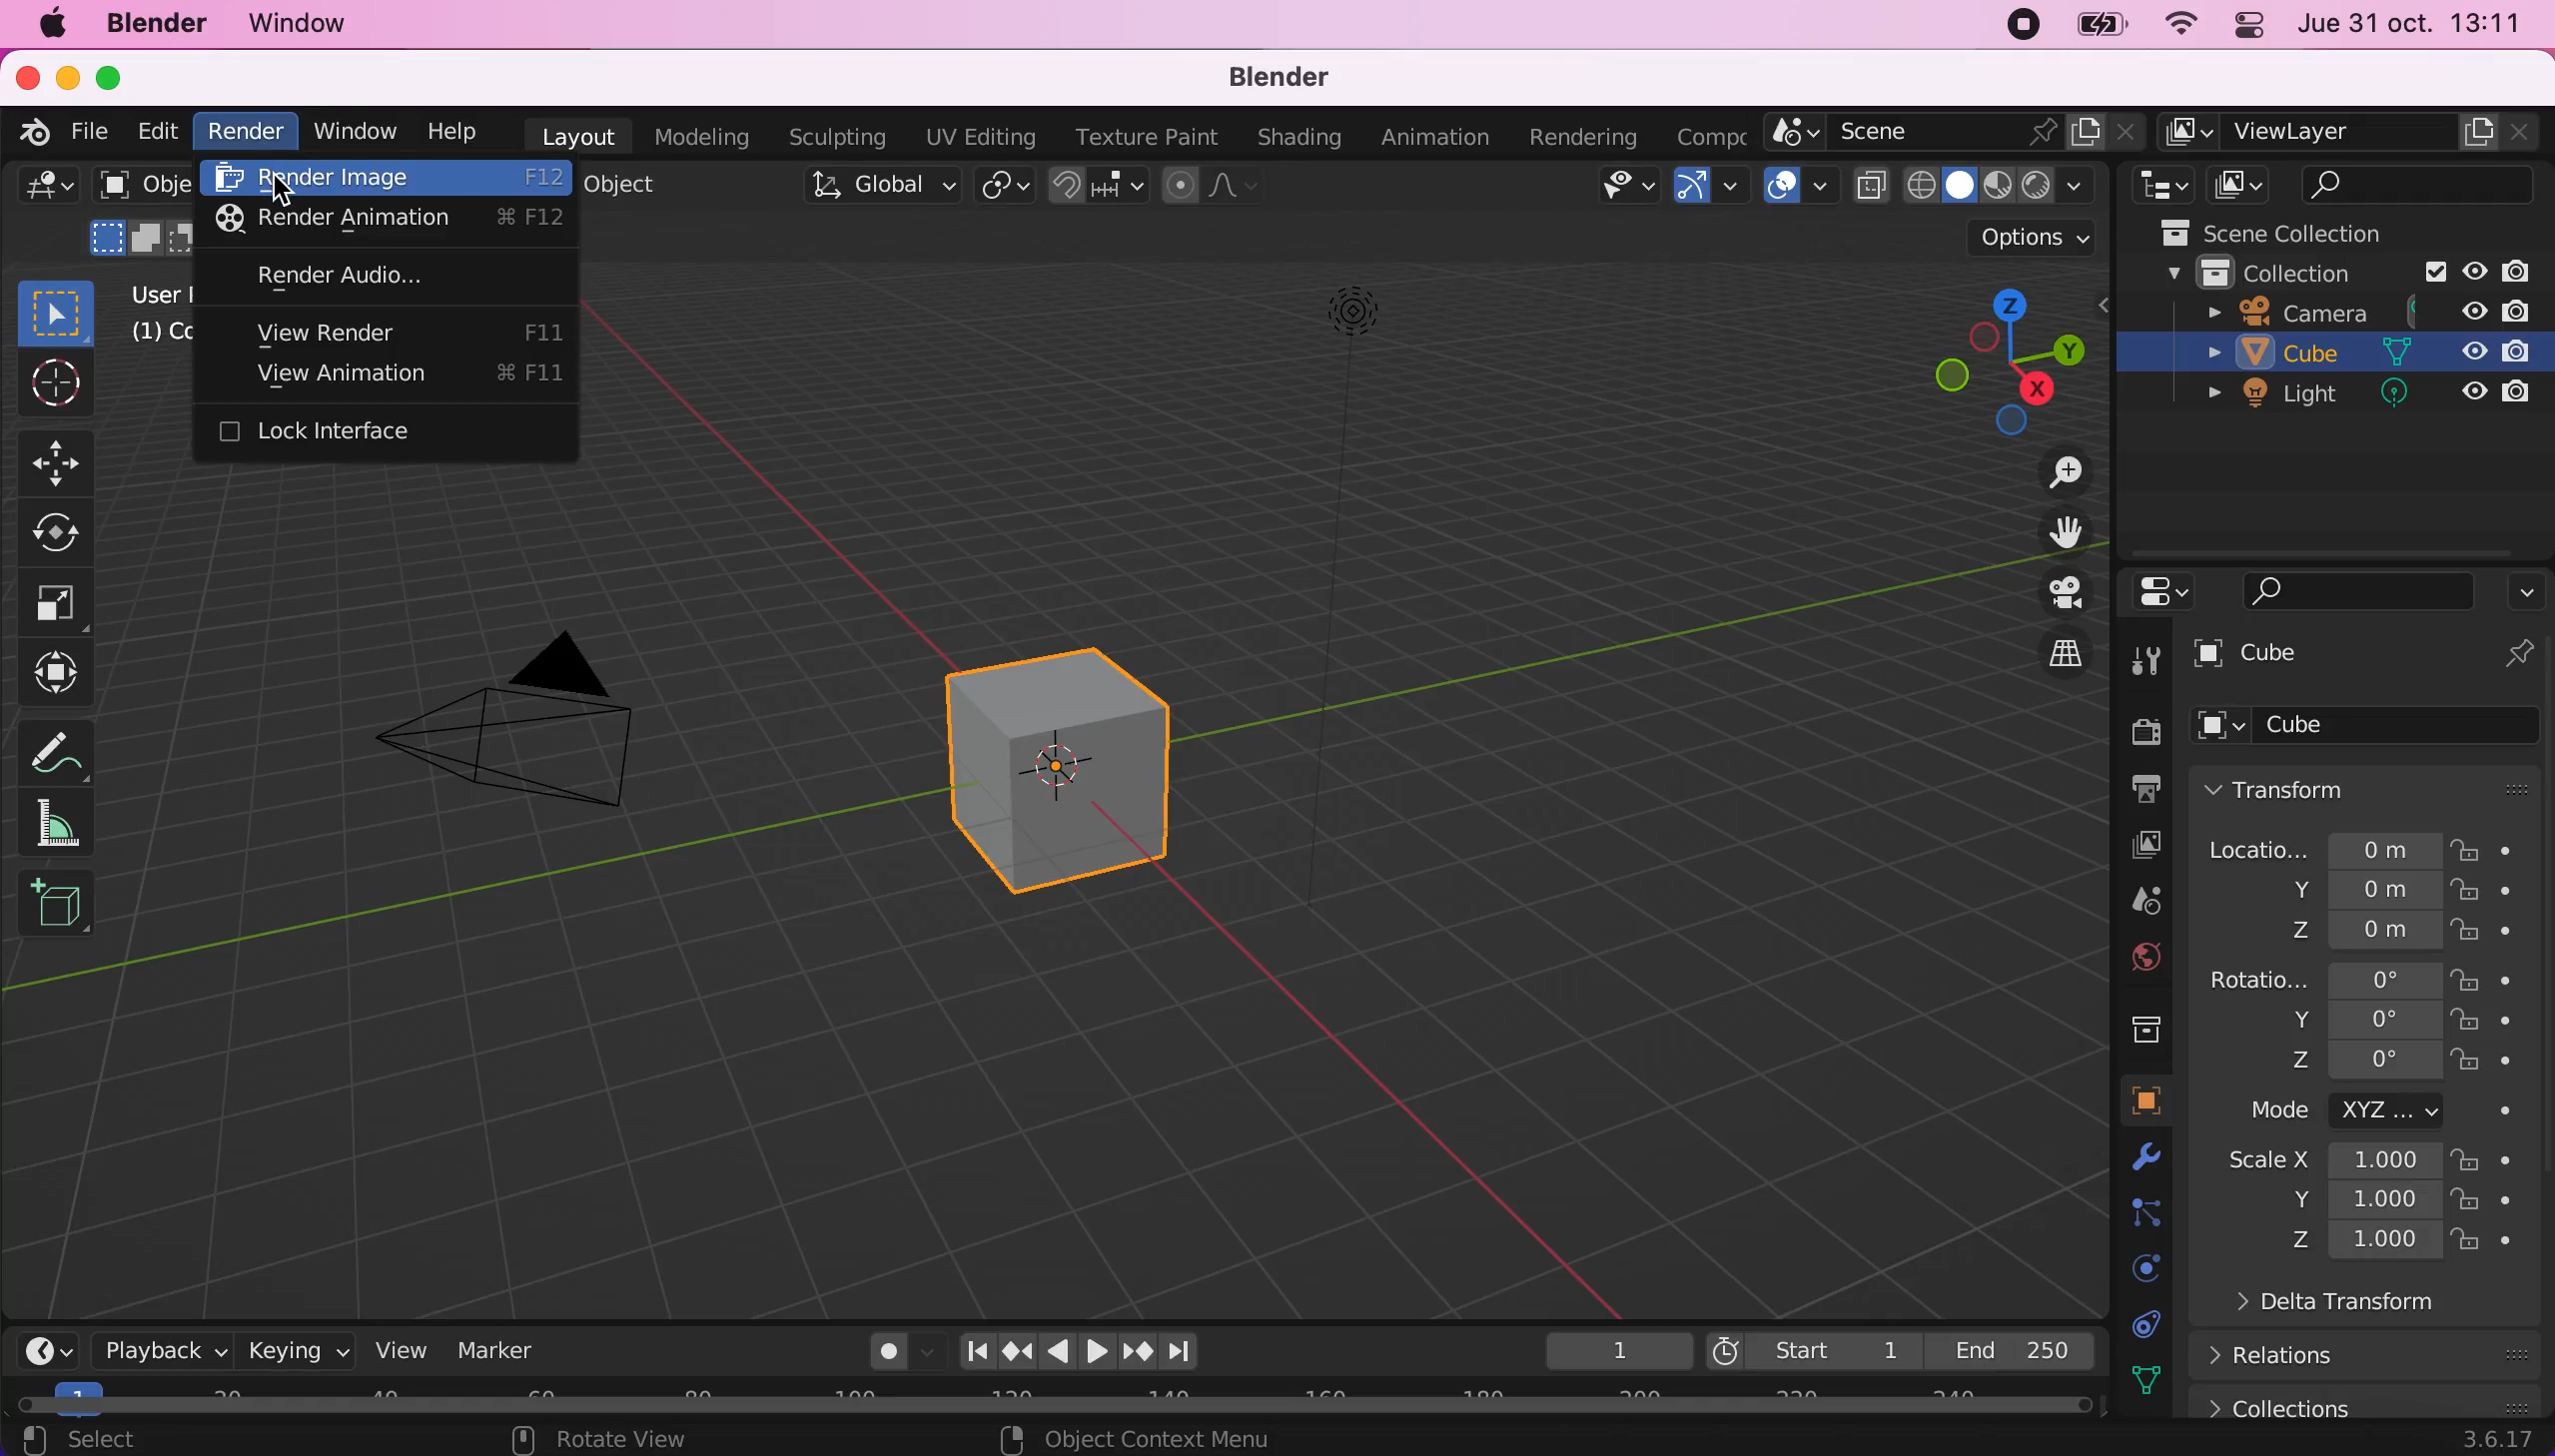  I want to click on blender, so click(27, 131).